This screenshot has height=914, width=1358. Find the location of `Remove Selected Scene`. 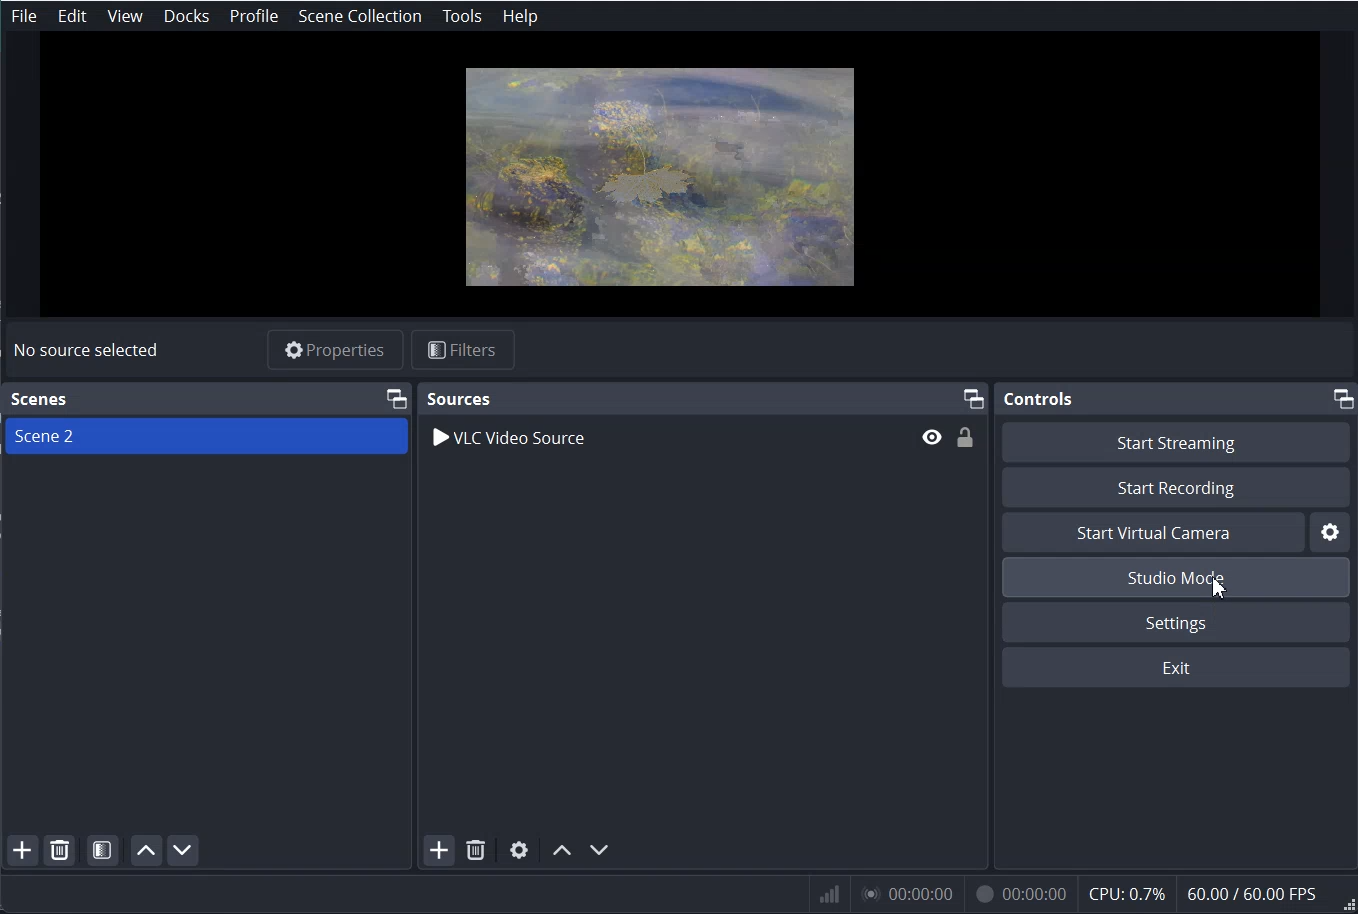

Remove Selected Scene is located at coordinates (59, 849).